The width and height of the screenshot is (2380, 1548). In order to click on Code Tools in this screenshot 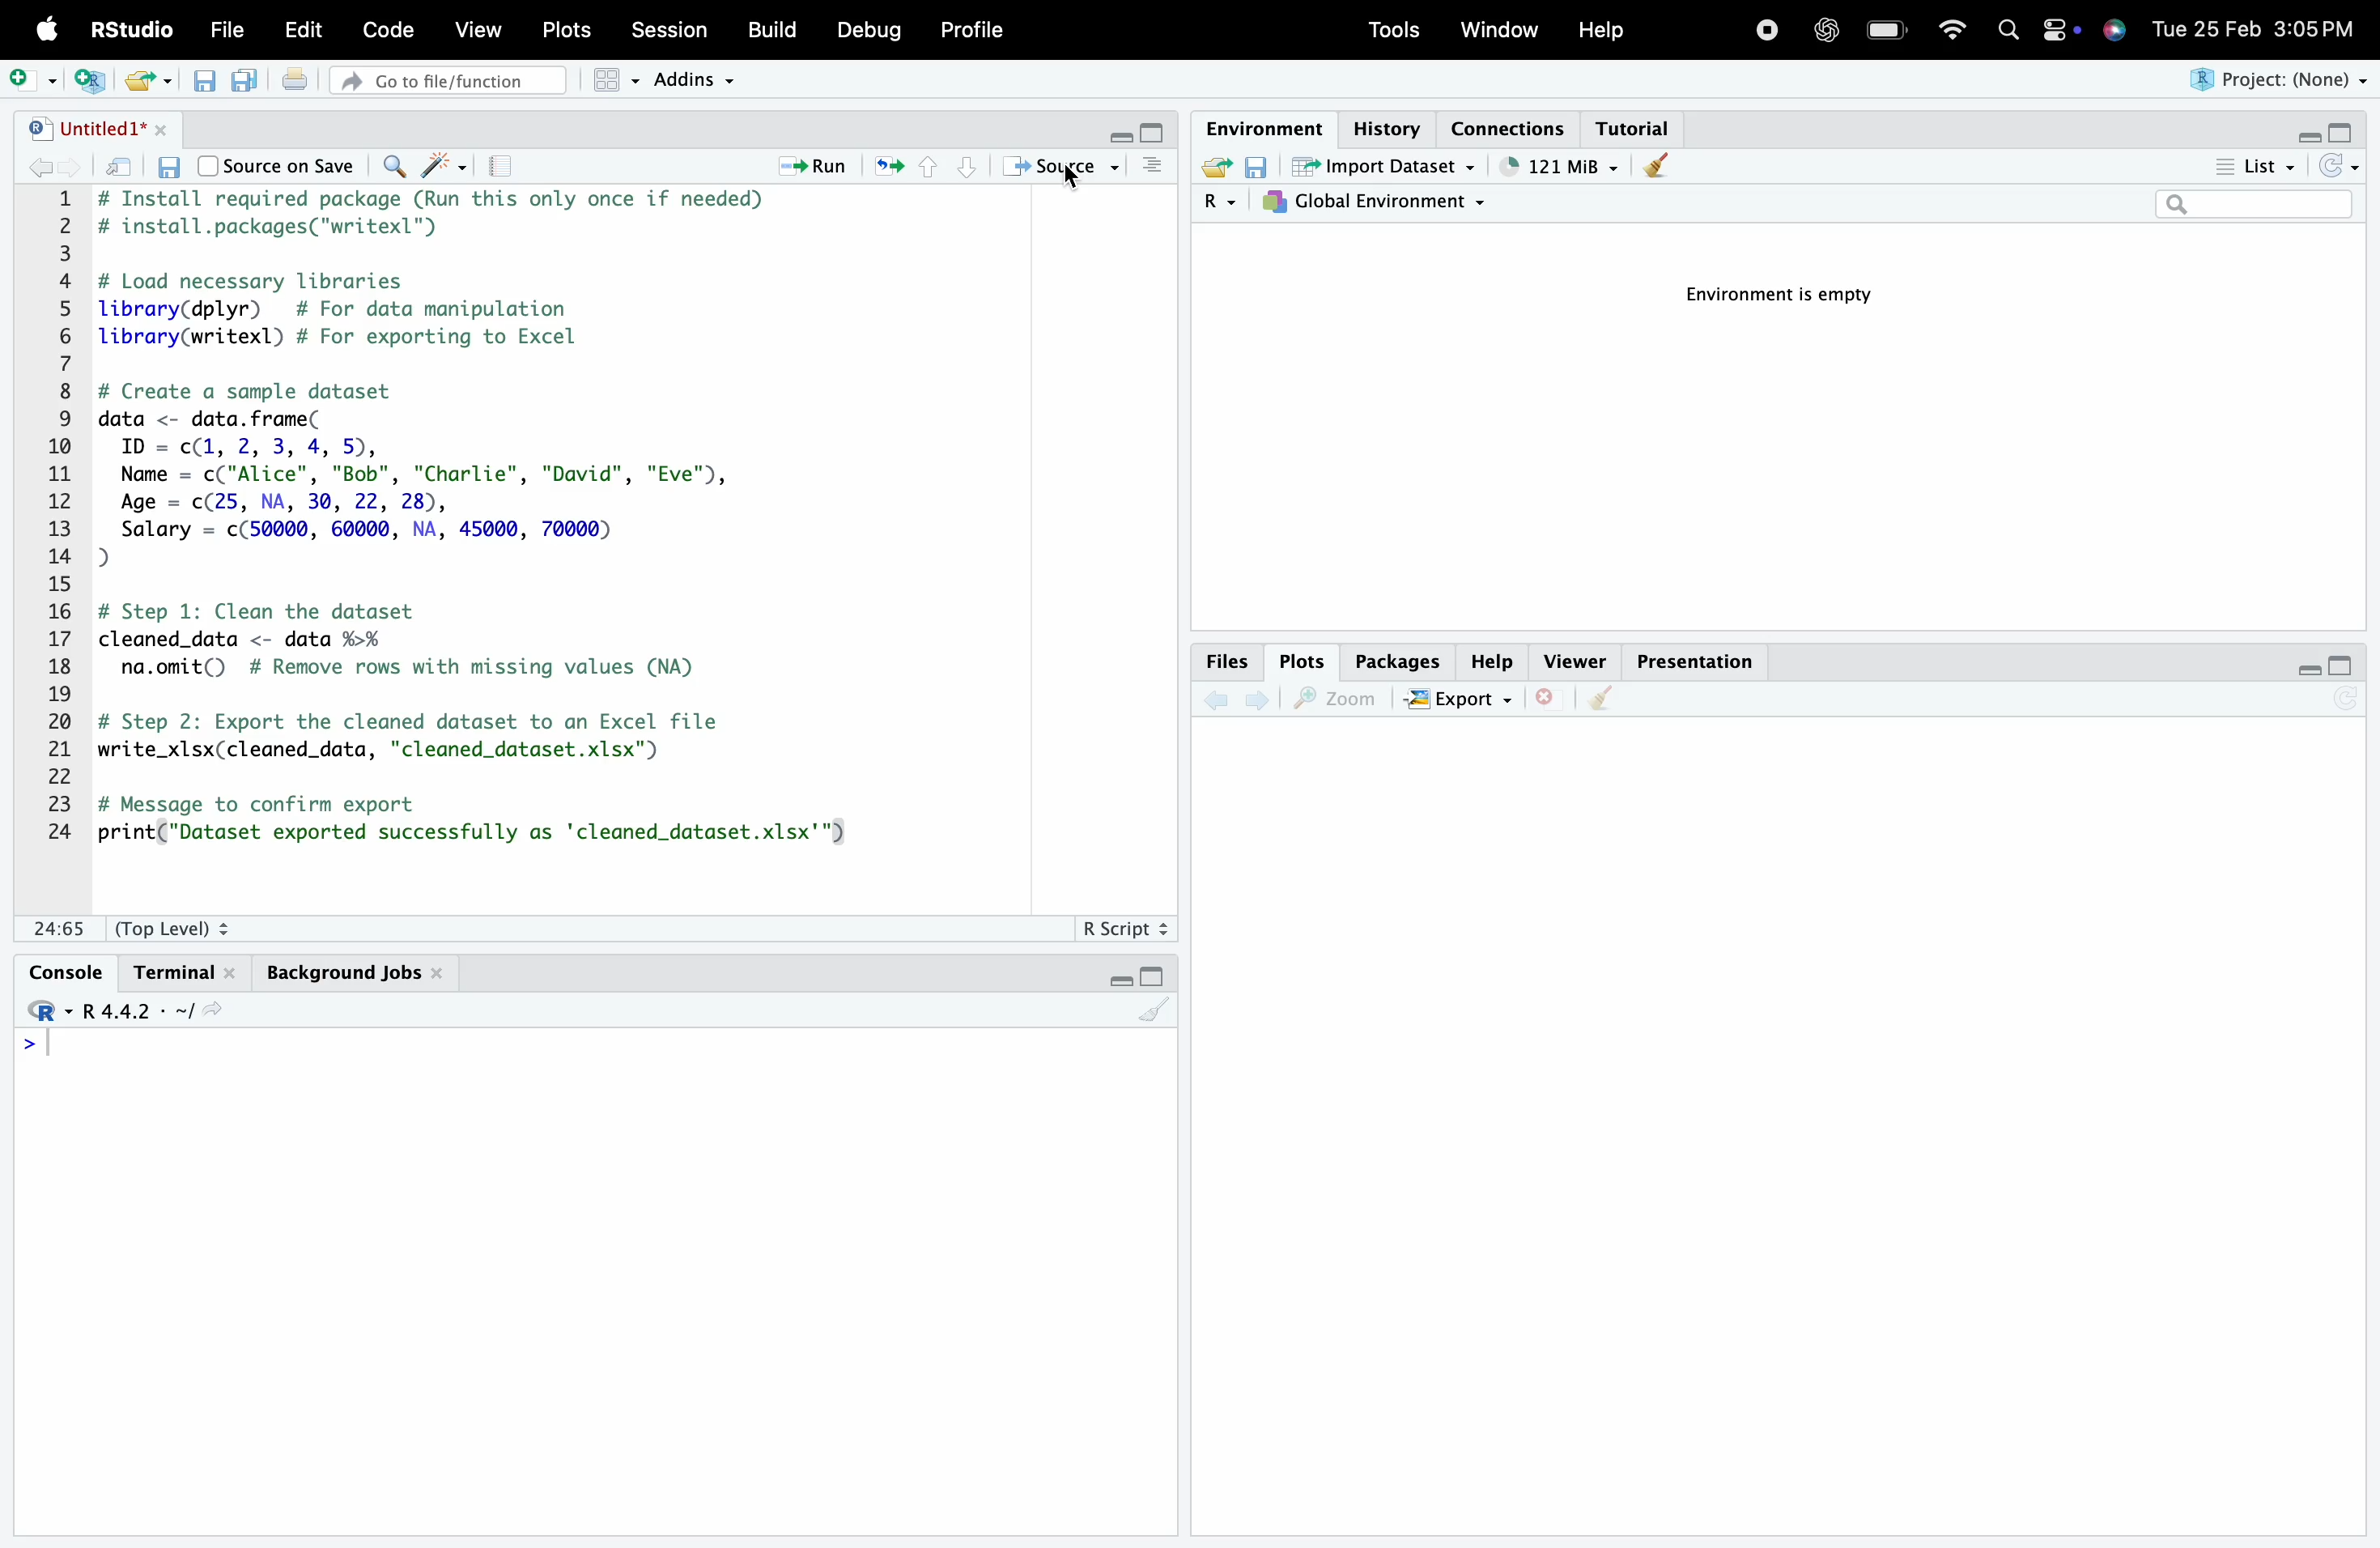, I will do `click(445, 165)`.